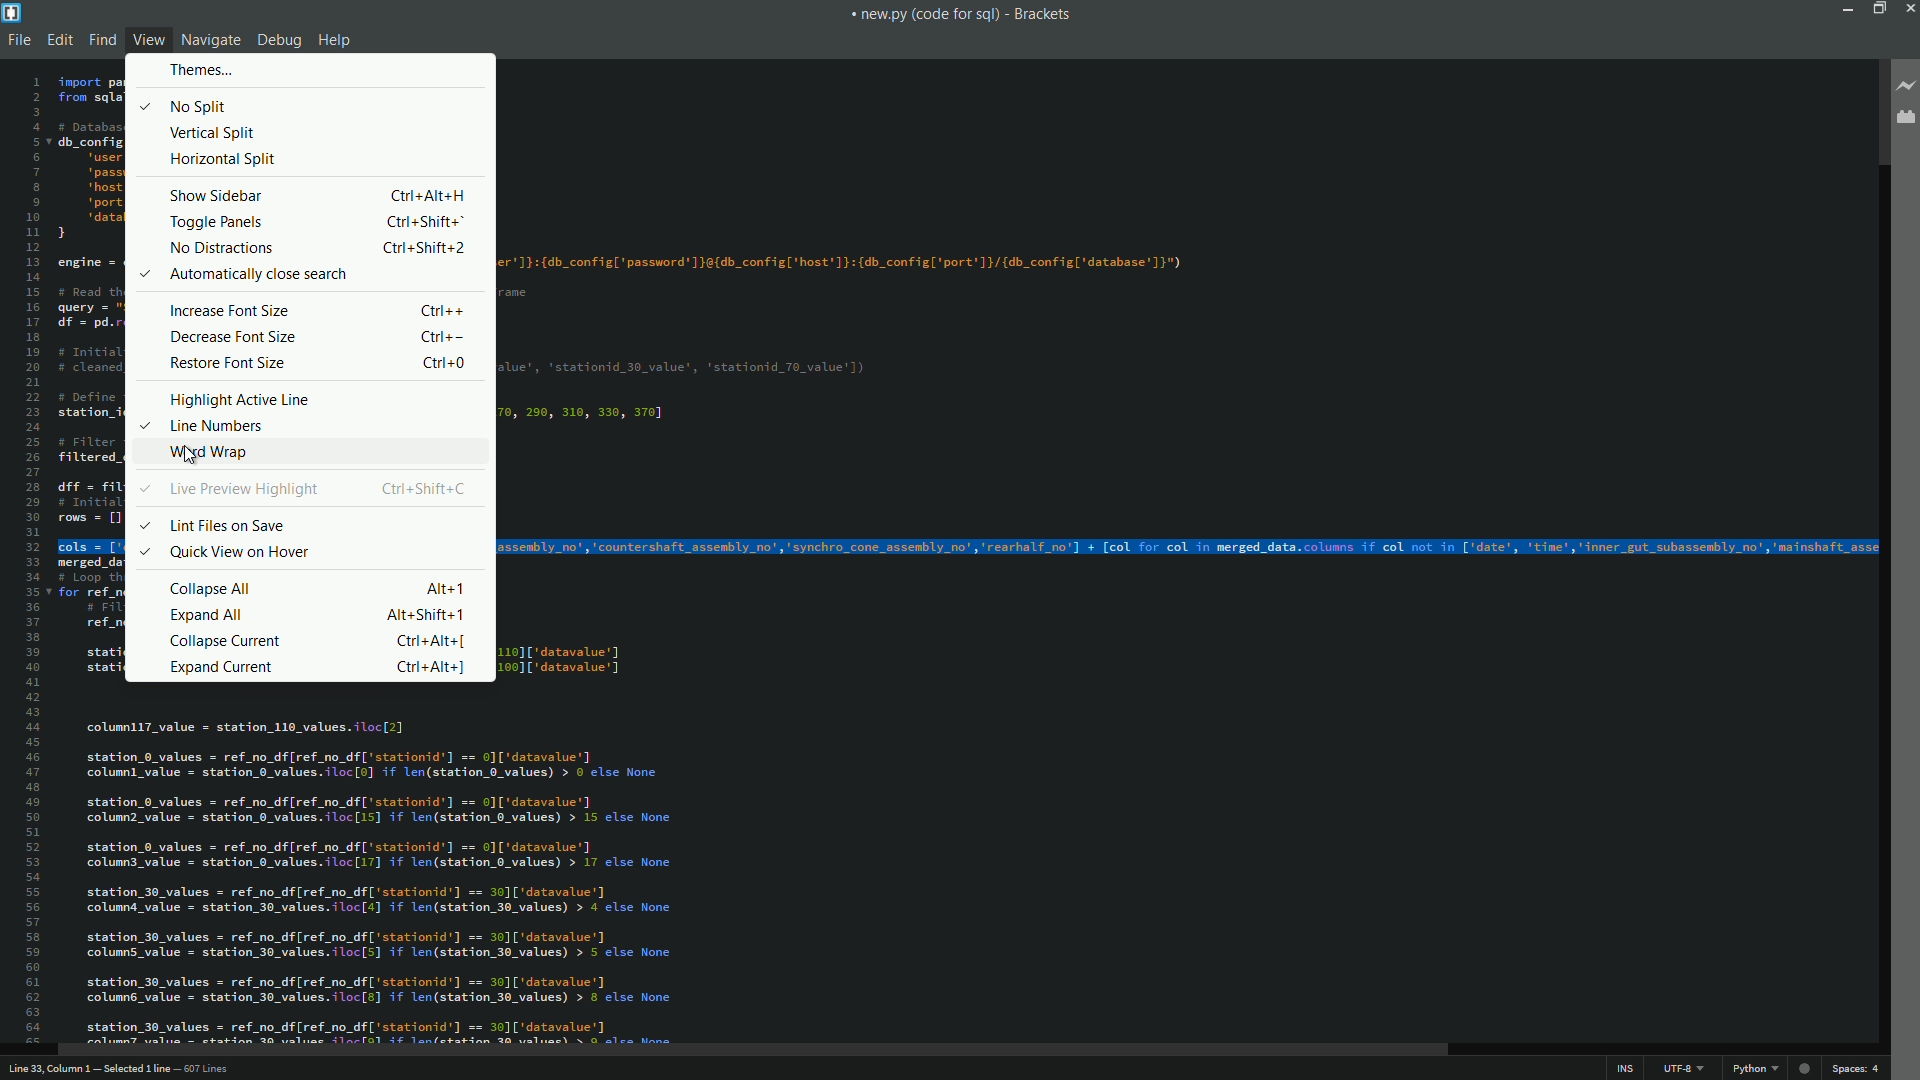 Image resolution: width=1920 pixels, height=1080 pixels. What do you see at coordinates (337, 42) in the screenshot?
I see `help menu` at bounding box center [337, 42].